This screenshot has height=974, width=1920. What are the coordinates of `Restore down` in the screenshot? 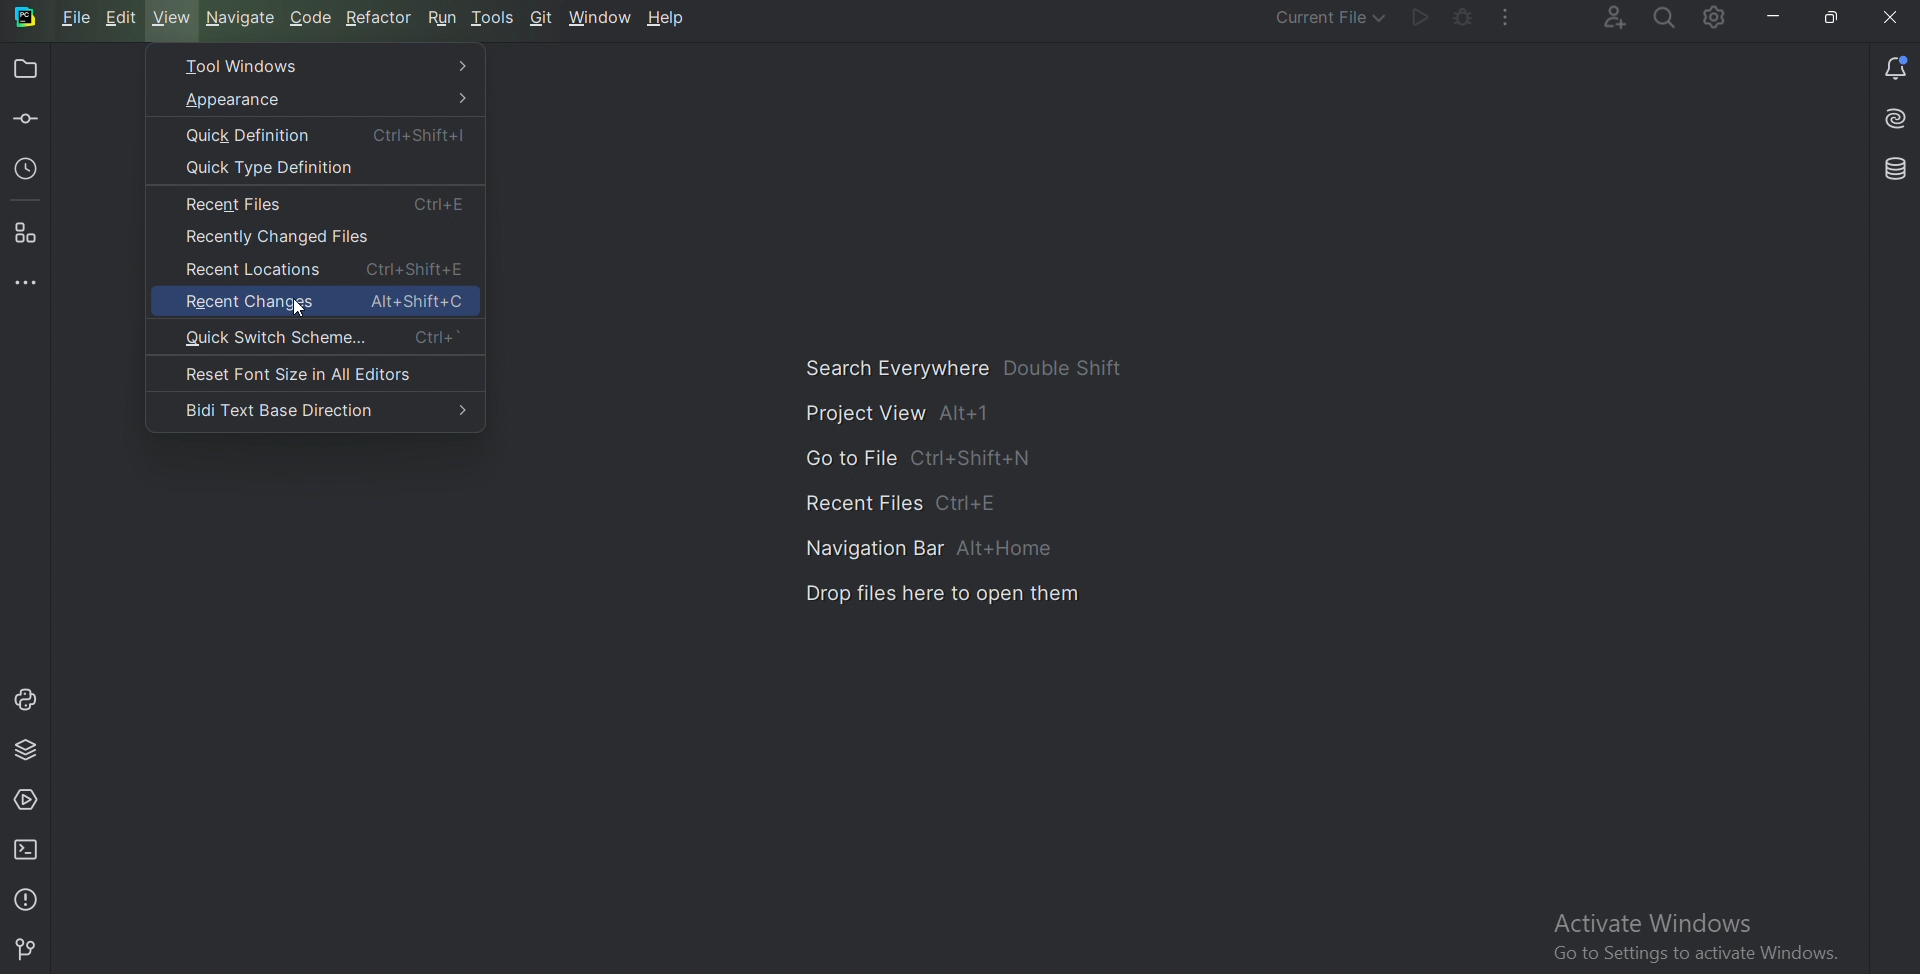 It's located at (1833, 19).